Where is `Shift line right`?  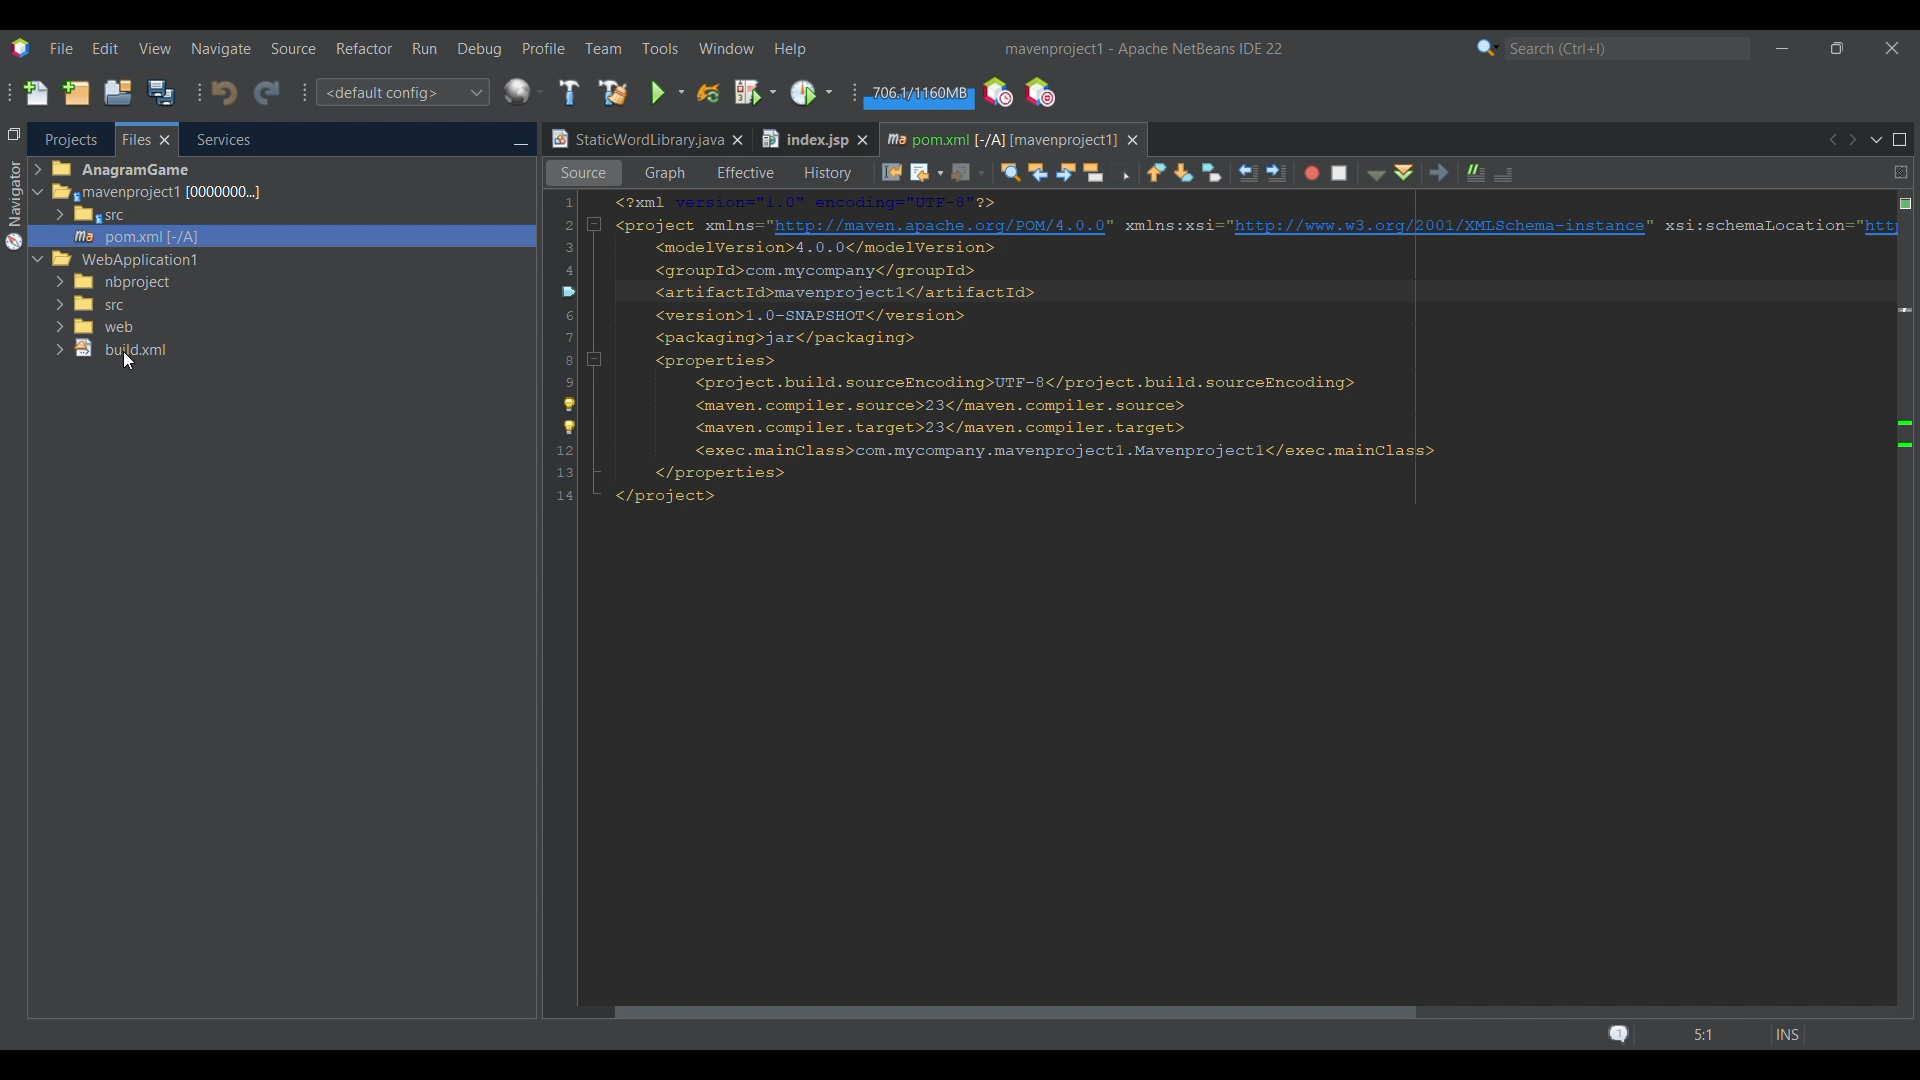
Shift line right is located at coordinates (1271, 171).